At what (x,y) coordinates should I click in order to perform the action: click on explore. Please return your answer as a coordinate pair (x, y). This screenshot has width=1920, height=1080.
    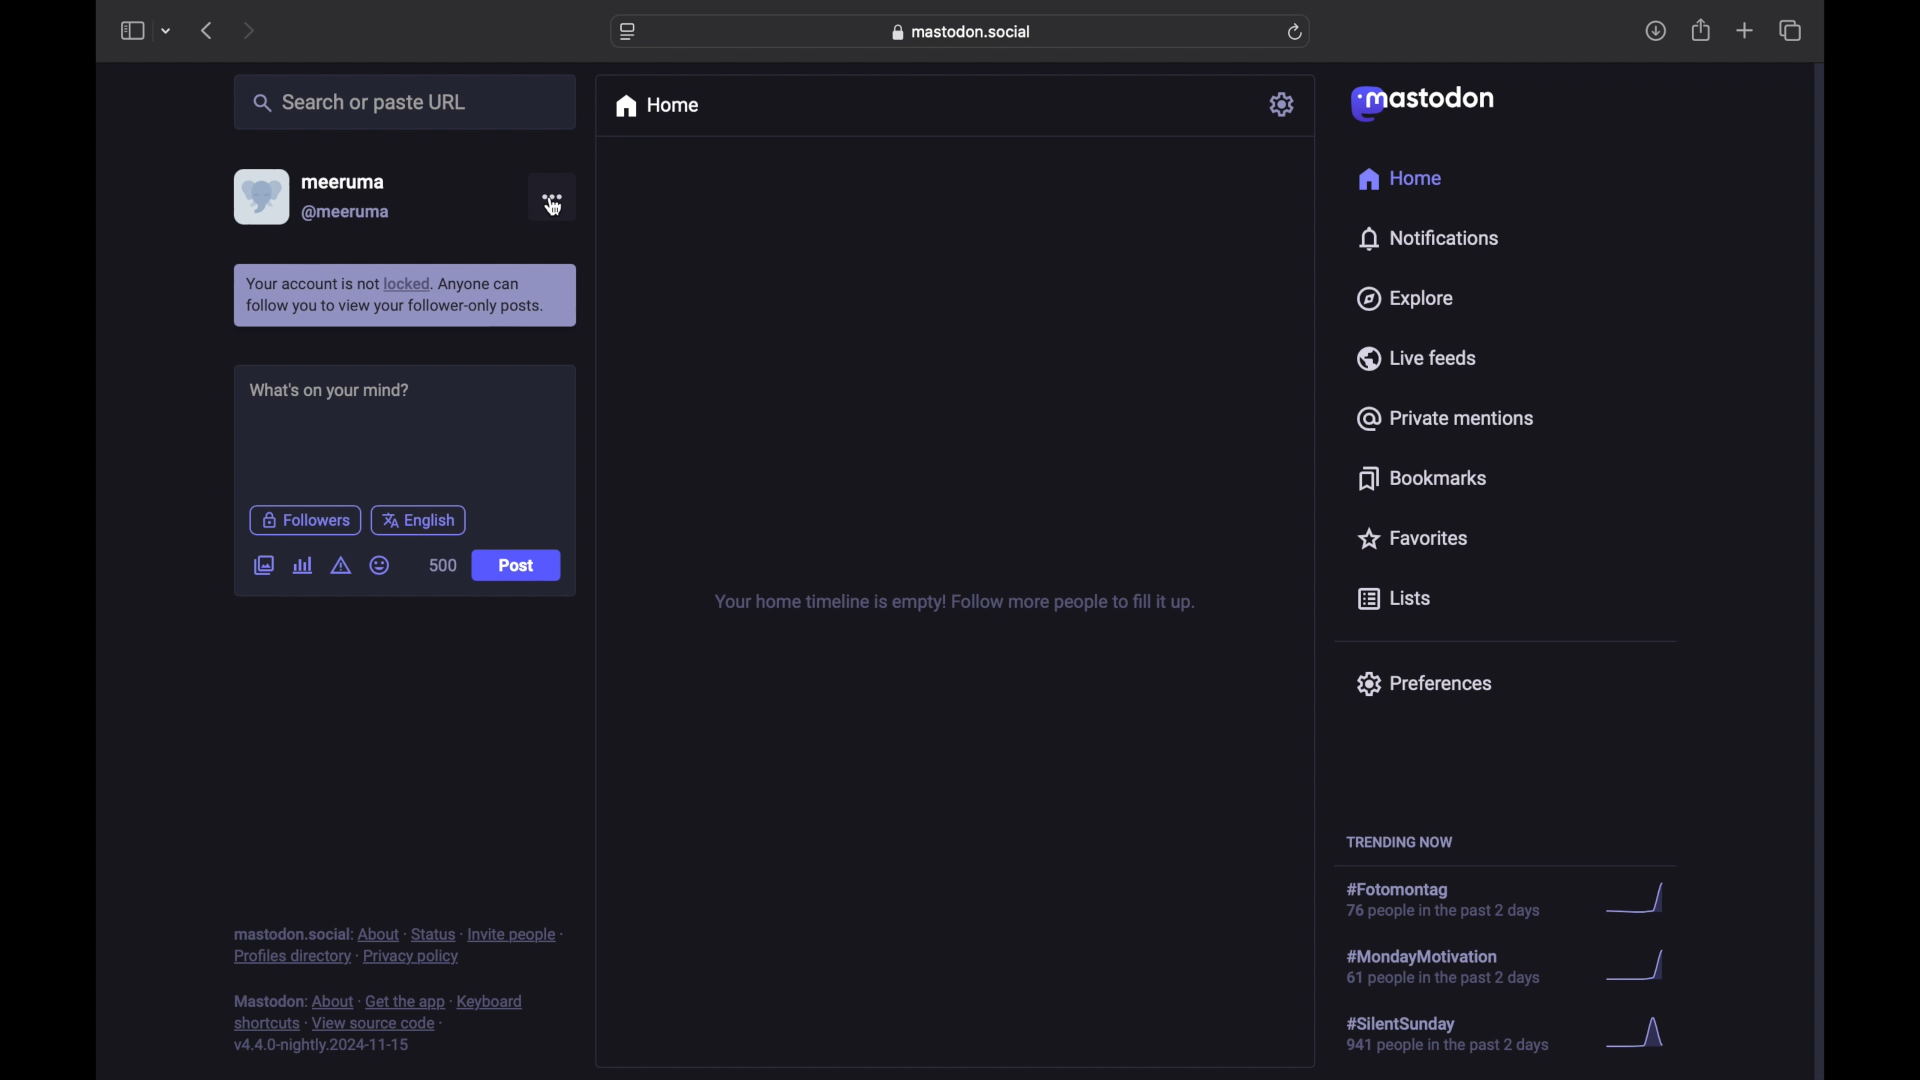
    Looking at the image, I should click on (1408, 298).